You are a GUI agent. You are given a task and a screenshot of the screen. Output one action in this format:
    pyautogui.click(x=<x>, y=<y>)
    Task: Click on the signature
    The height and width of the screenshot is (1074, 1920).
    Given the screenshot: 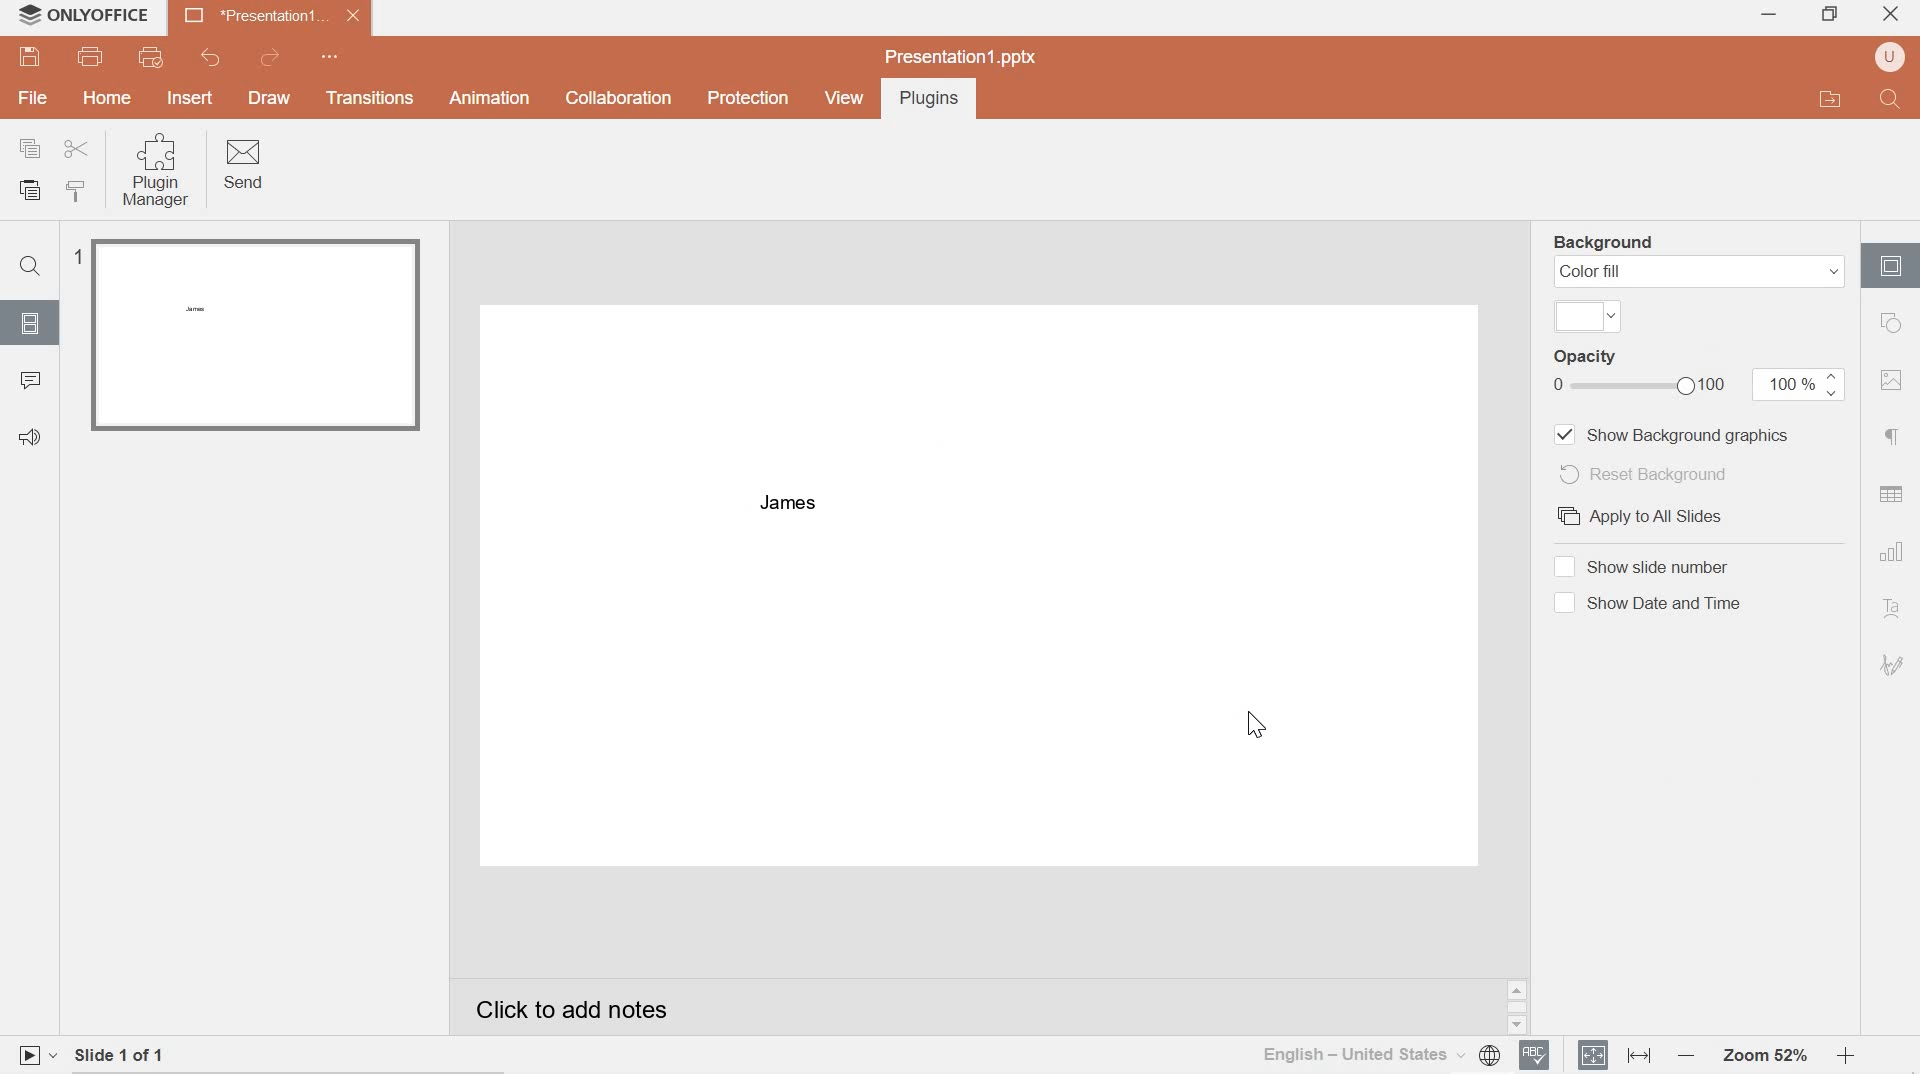 What is the action you would take?
    pyautogui.click(x=1893, y=665)
    